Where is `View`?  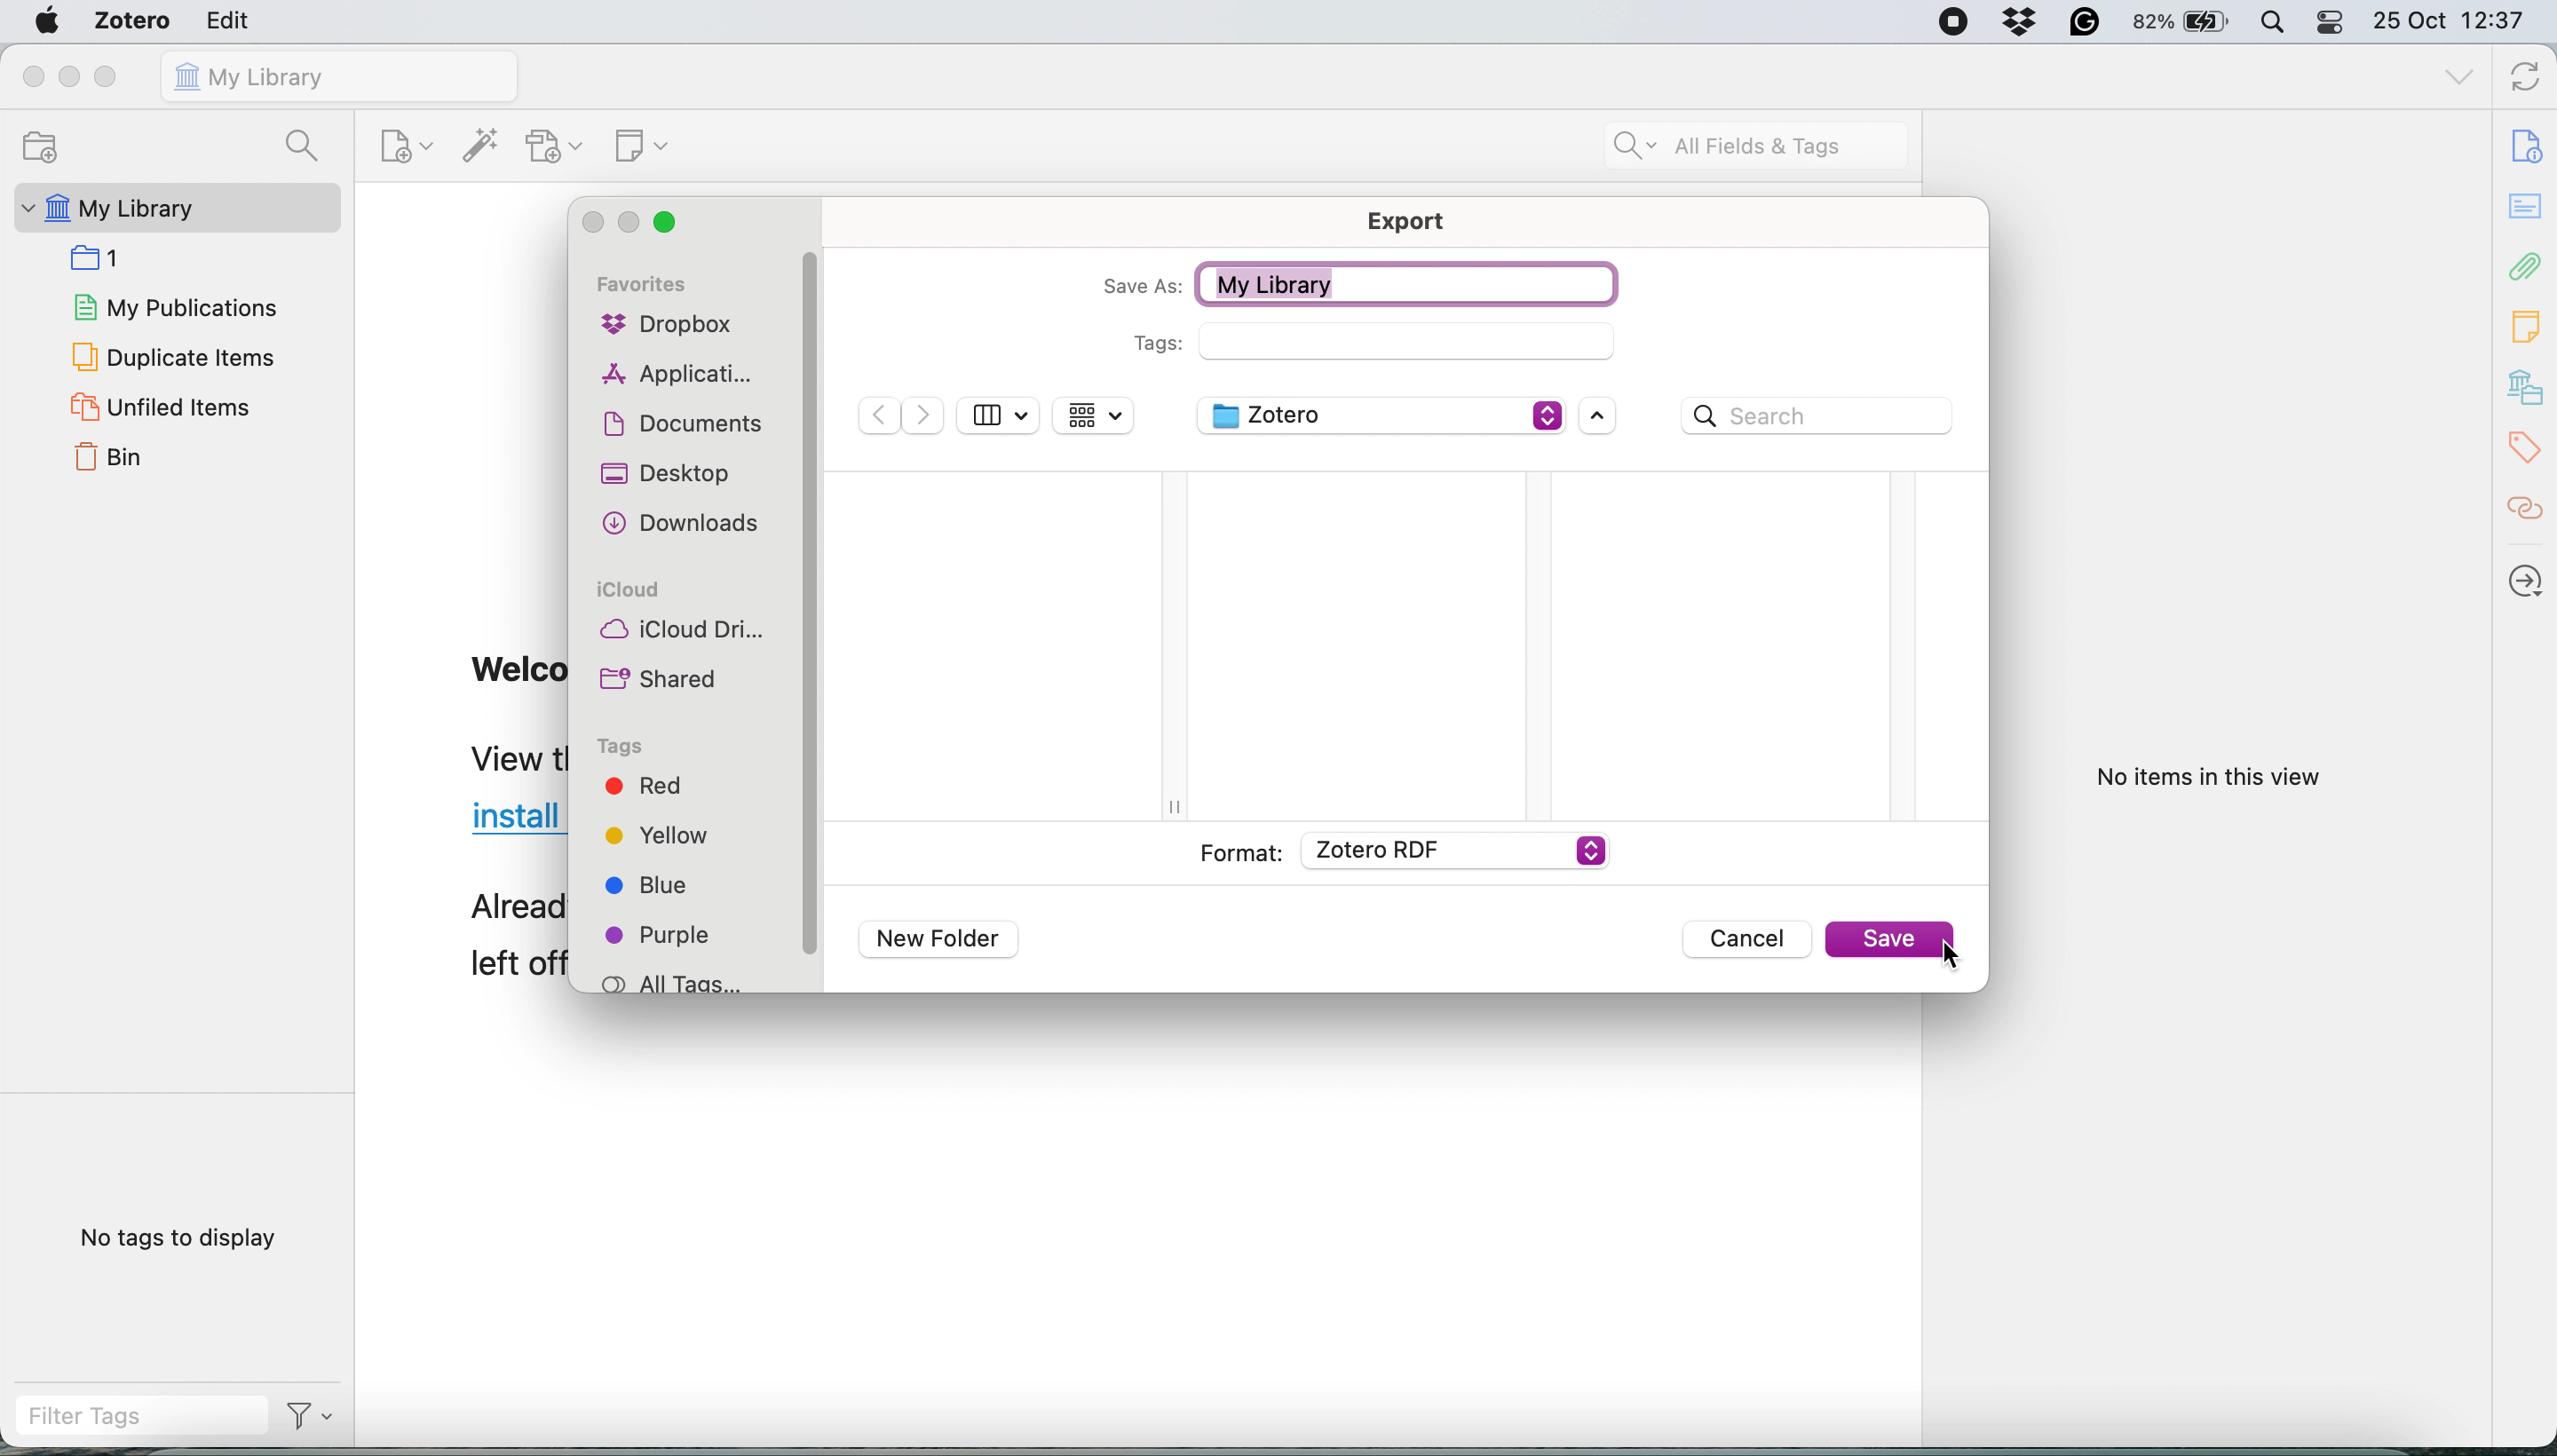
View is located at coordinates (999, 415).